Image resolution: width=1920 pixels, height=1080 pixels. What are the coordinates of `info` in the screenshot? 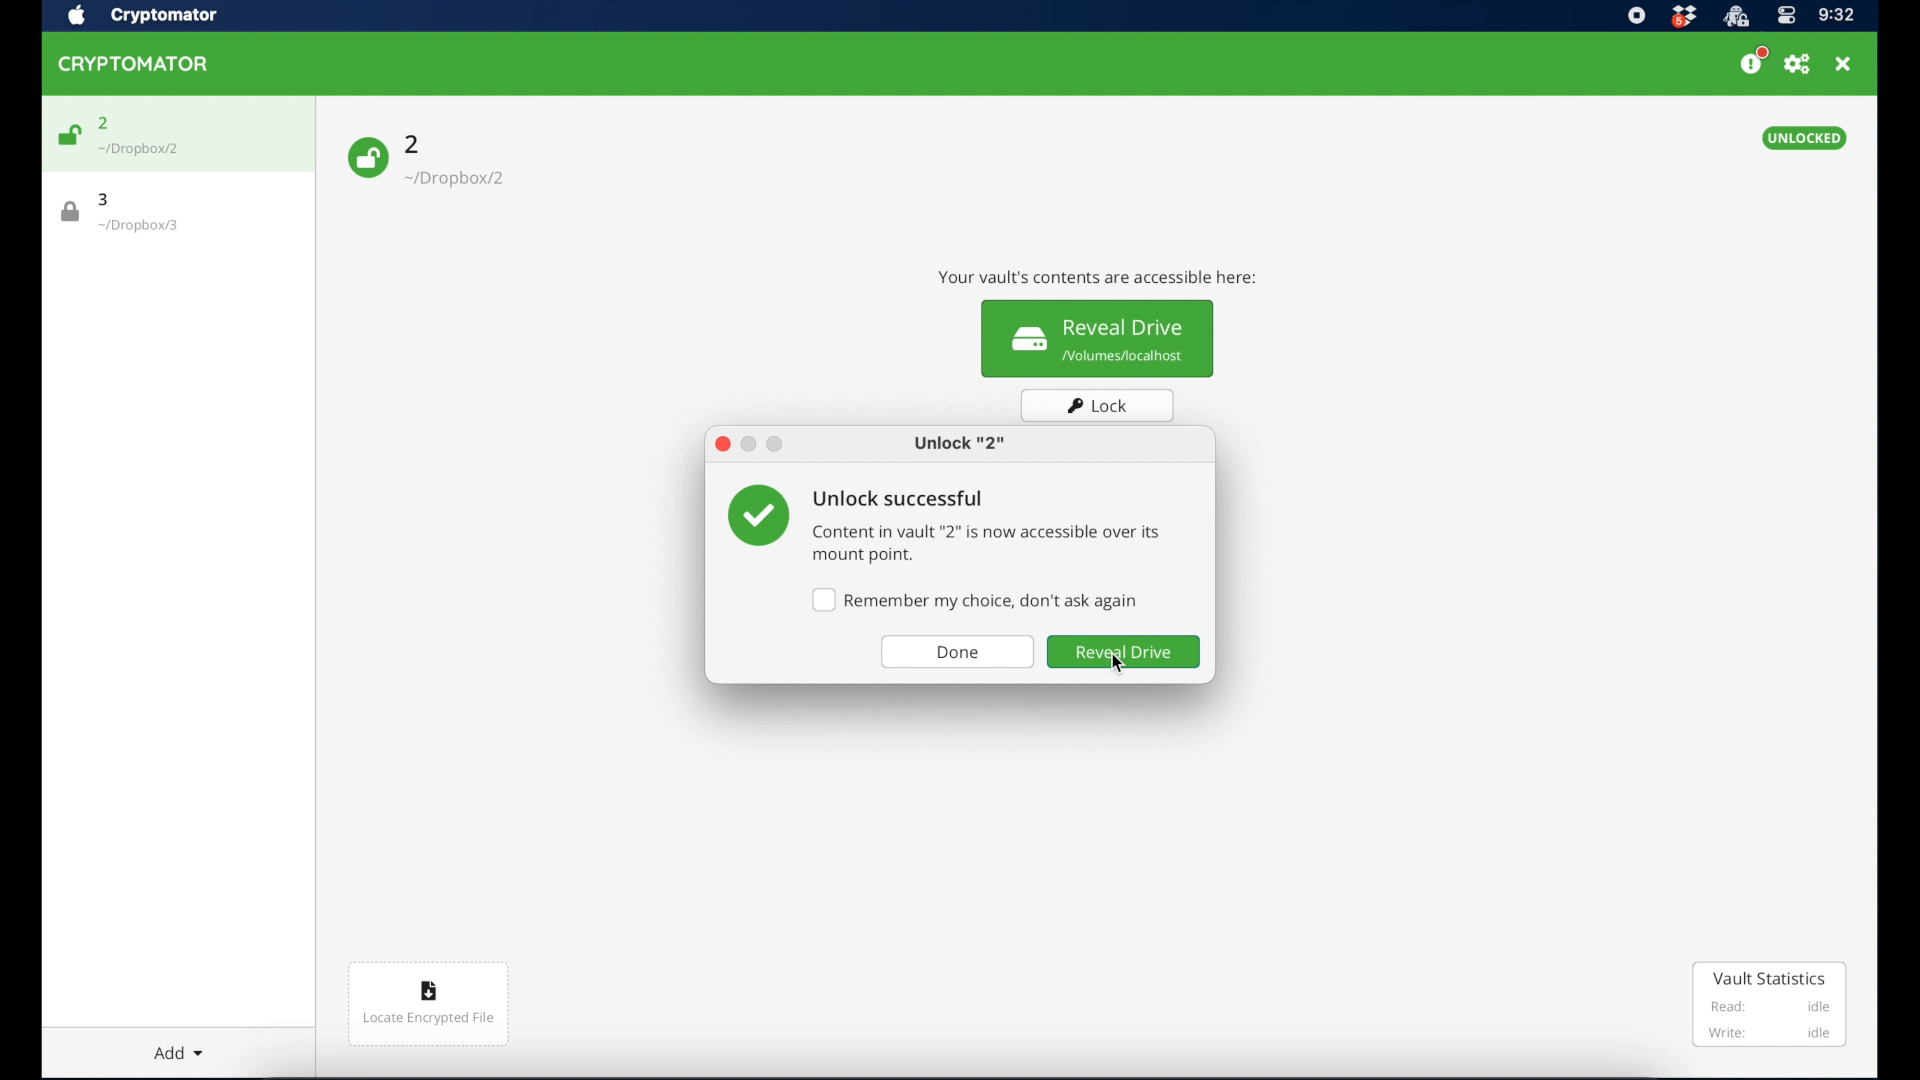 It's located at (990, 546).